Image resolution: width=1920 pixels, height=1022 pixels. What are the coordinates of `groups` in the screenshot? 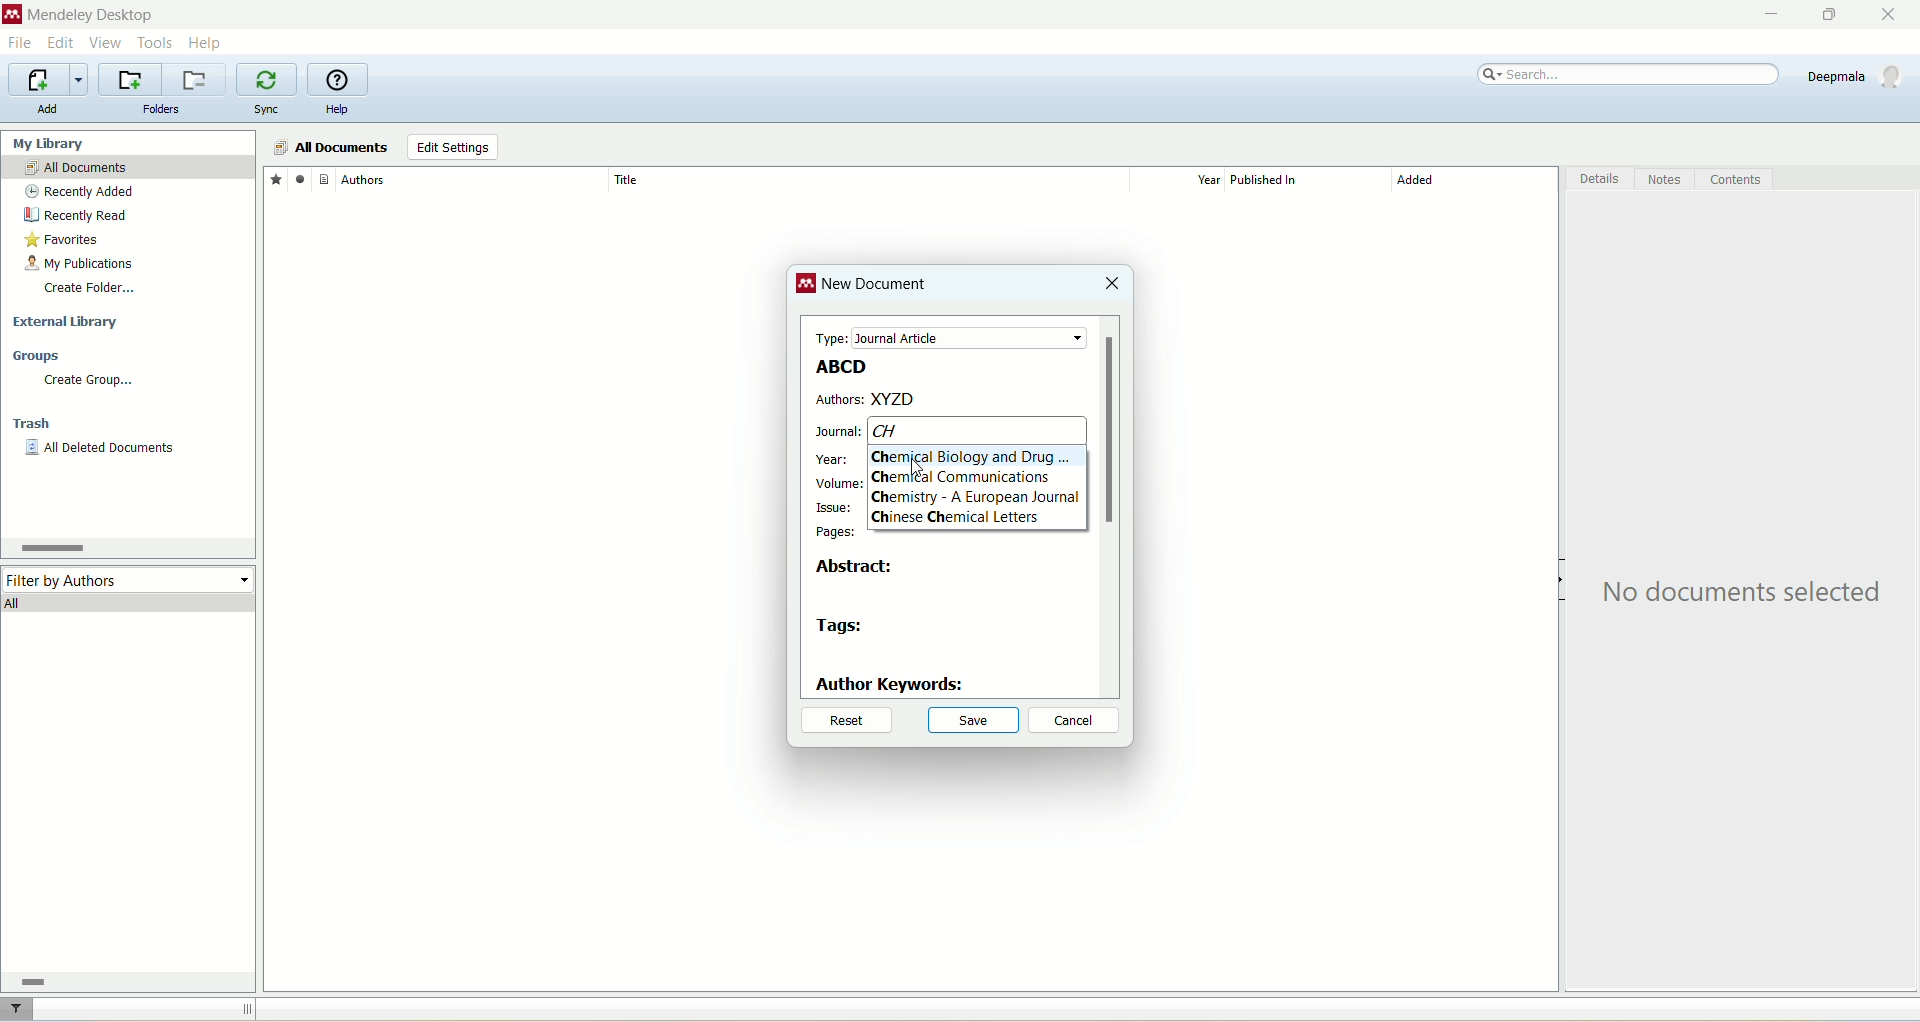 It's located at (38, 357).